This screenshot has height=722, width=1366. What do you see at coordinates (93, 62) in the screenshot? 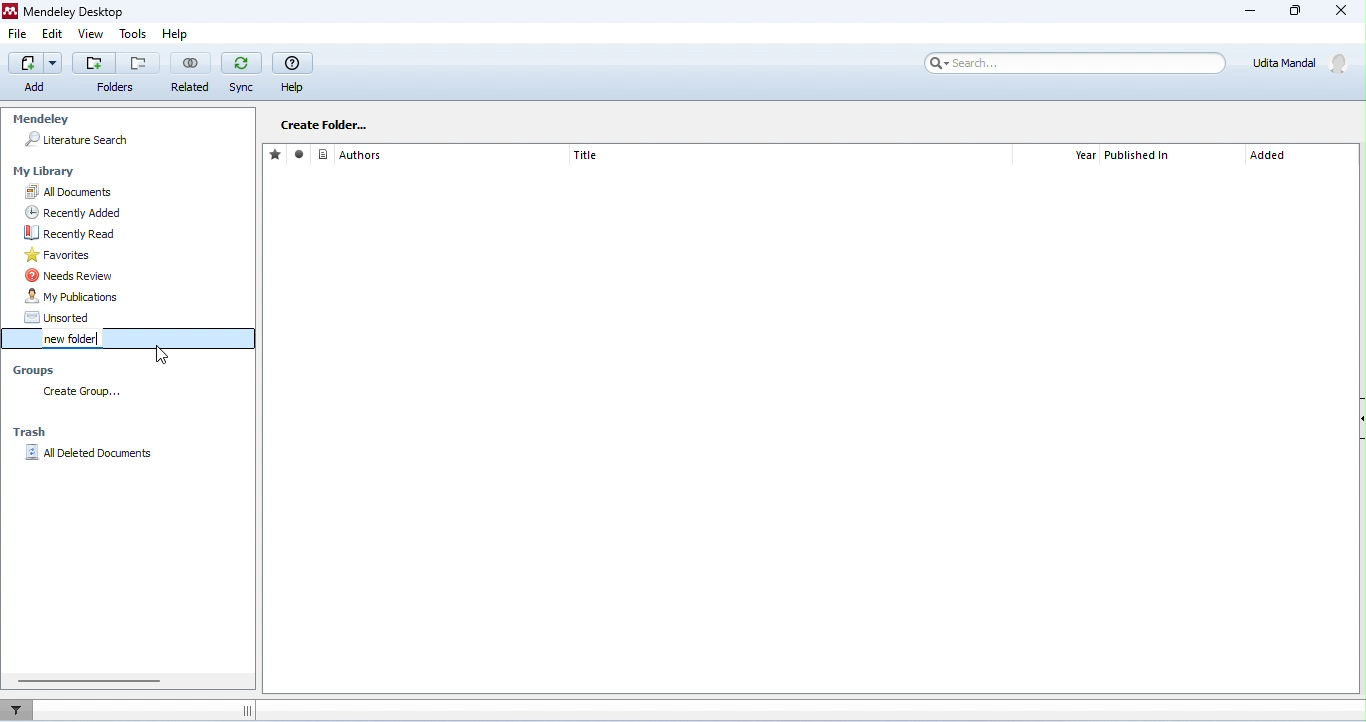
I see `add` at bounding box center [93, 62].